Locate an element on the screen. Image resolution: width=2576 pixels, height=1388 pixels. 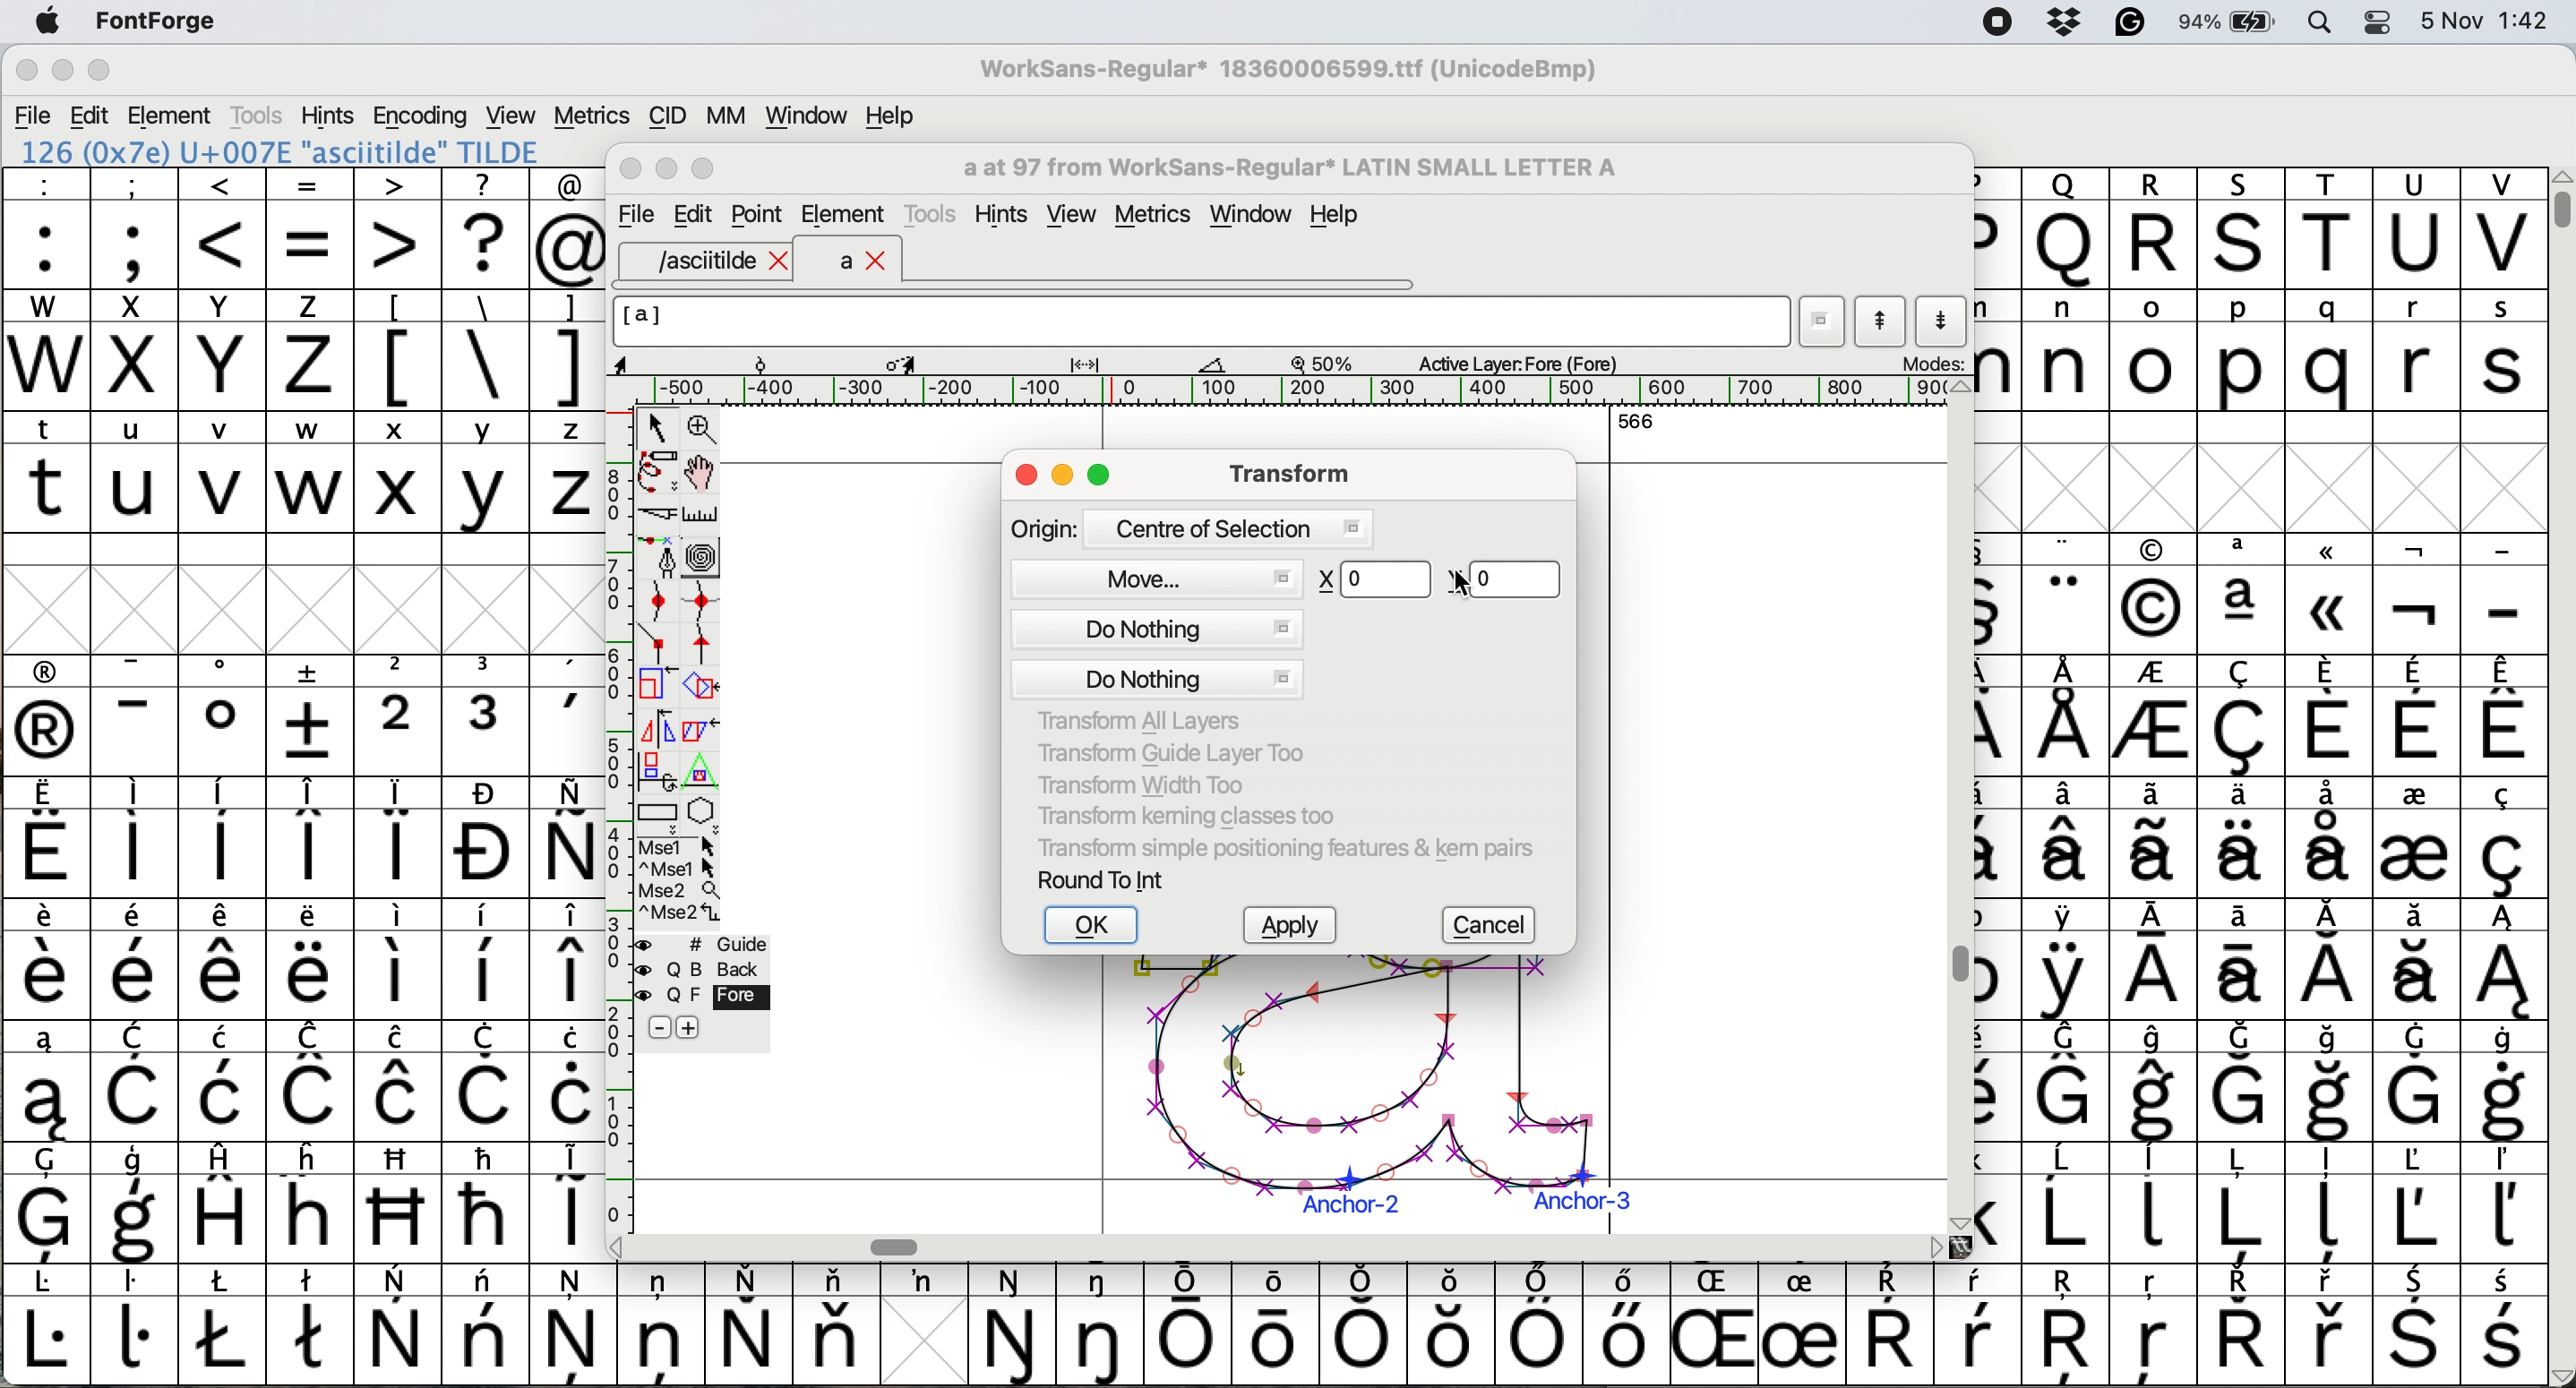
cid is located at coordinates (665, 117).